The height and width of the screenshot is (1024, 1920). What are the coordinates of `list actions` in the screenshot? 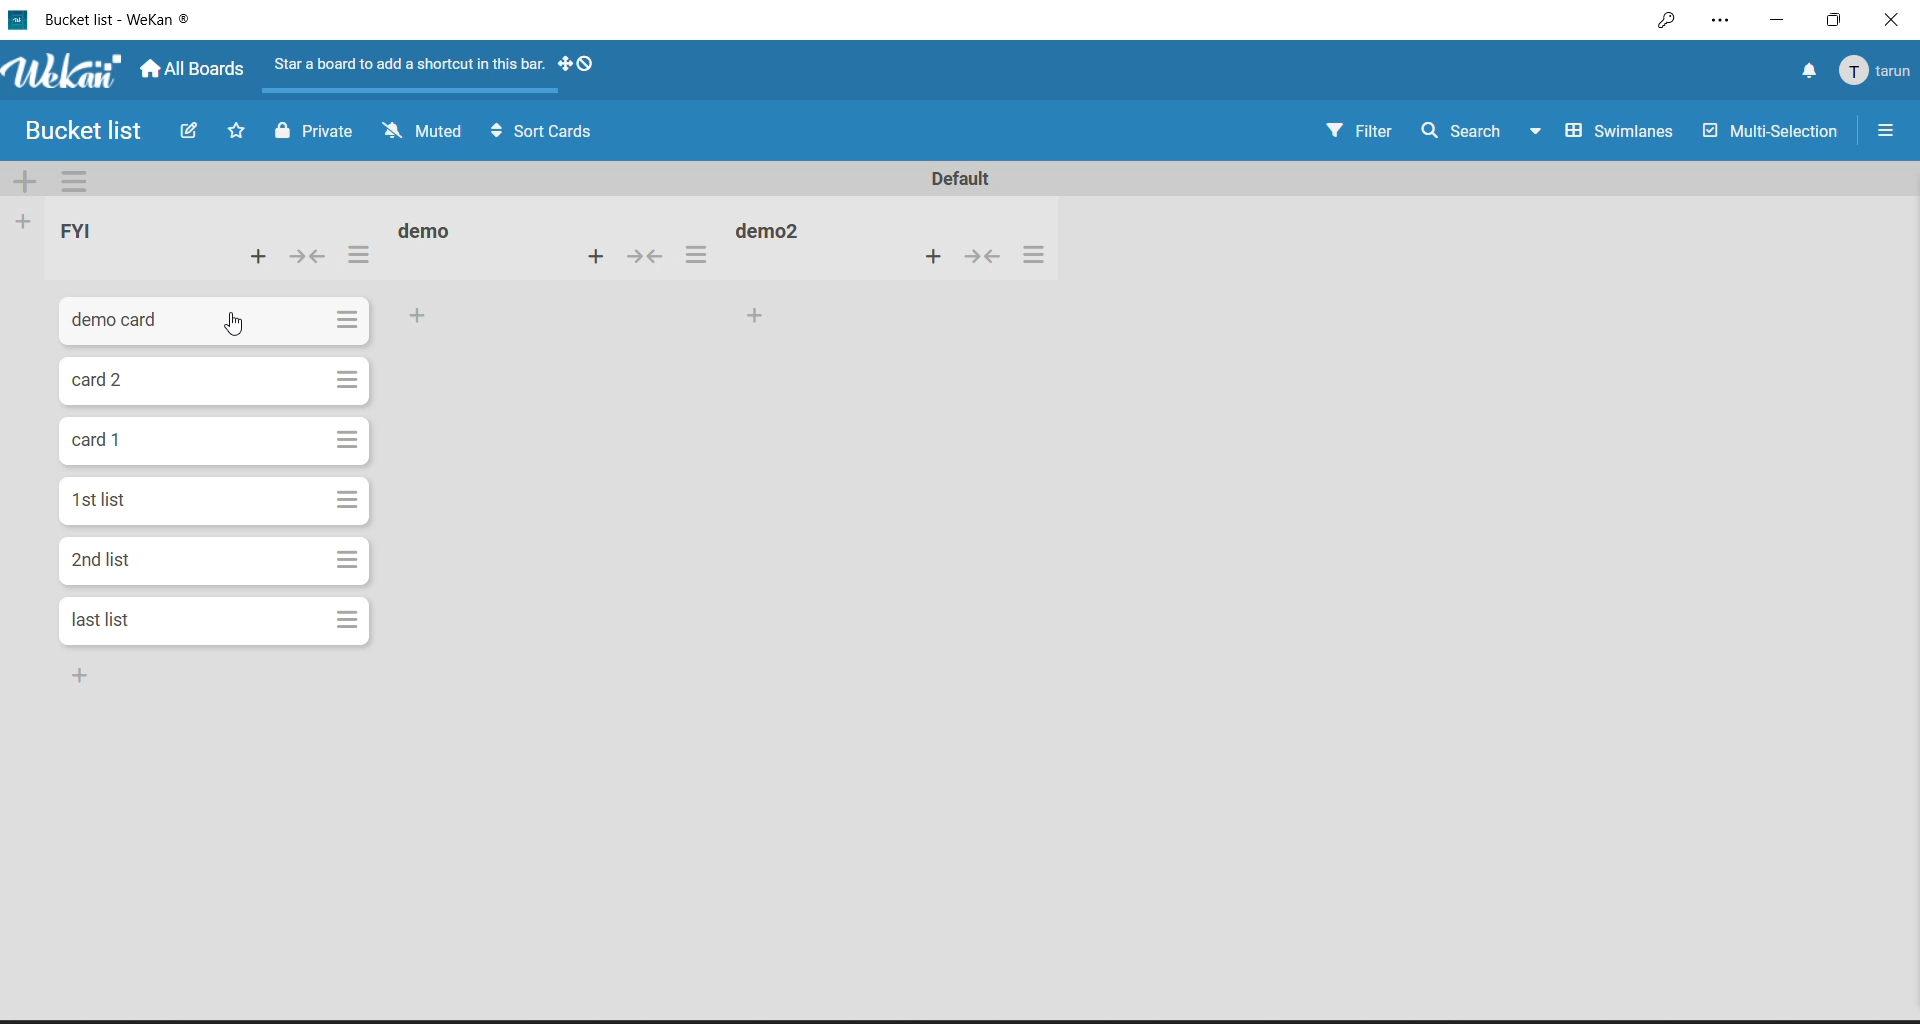 It's located at (359, 253).